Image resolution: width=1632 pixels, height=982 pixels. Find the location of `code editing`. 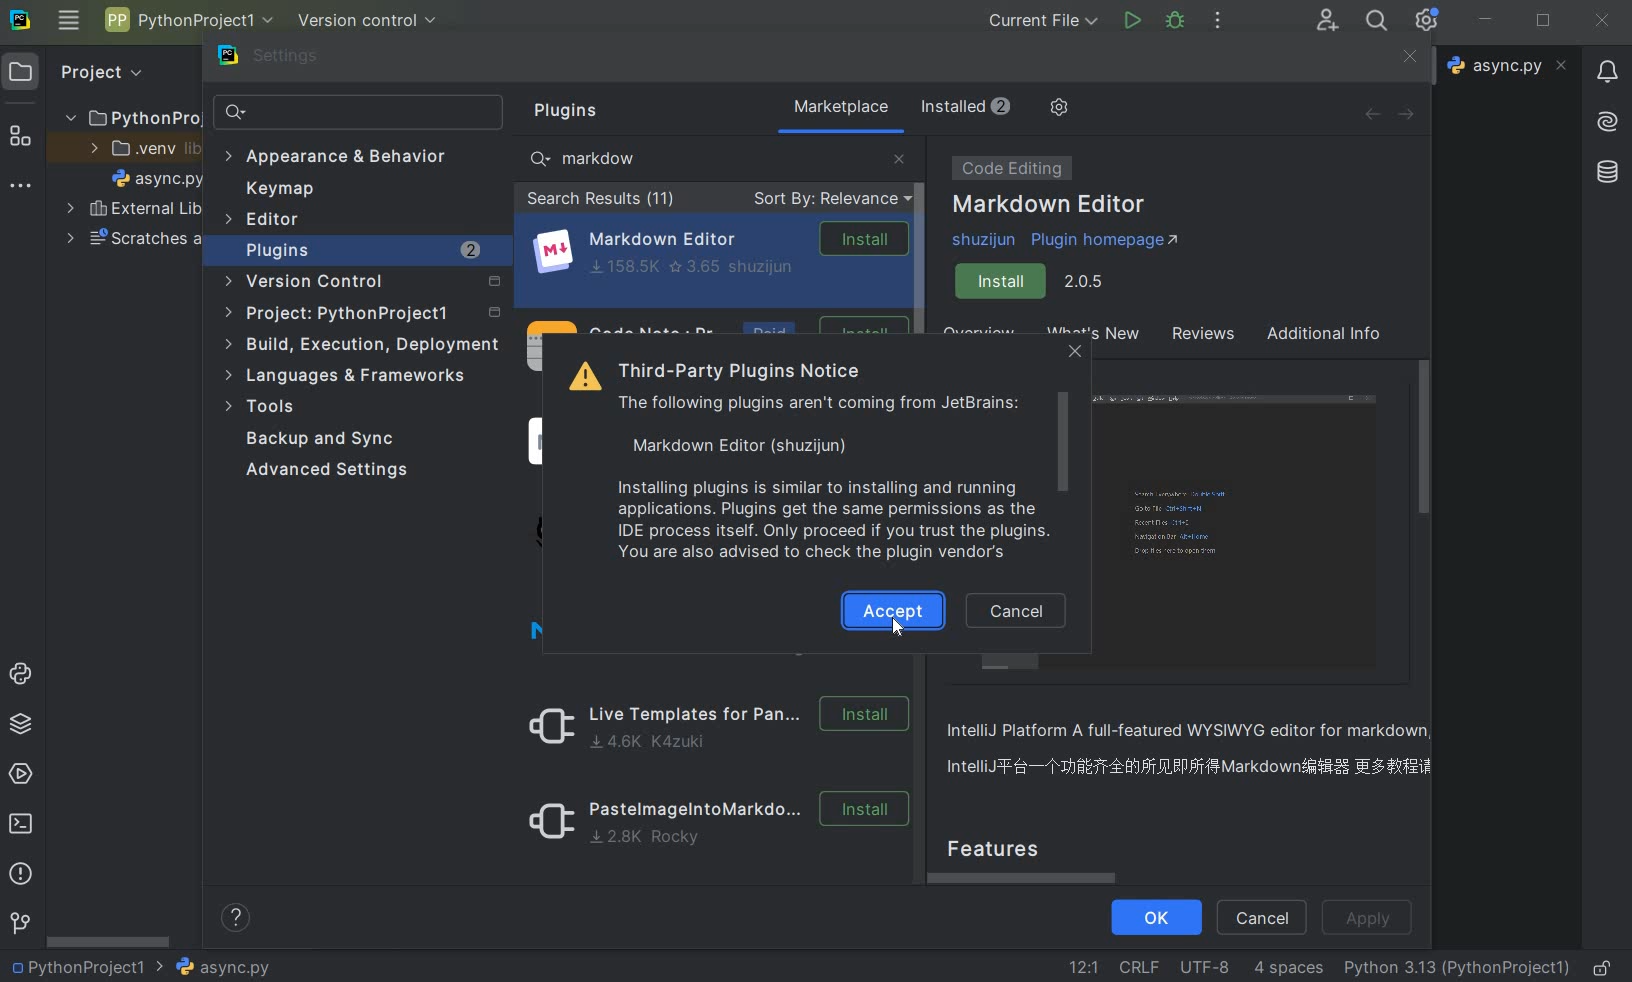

code editing is located at coordinates (1008, 168).